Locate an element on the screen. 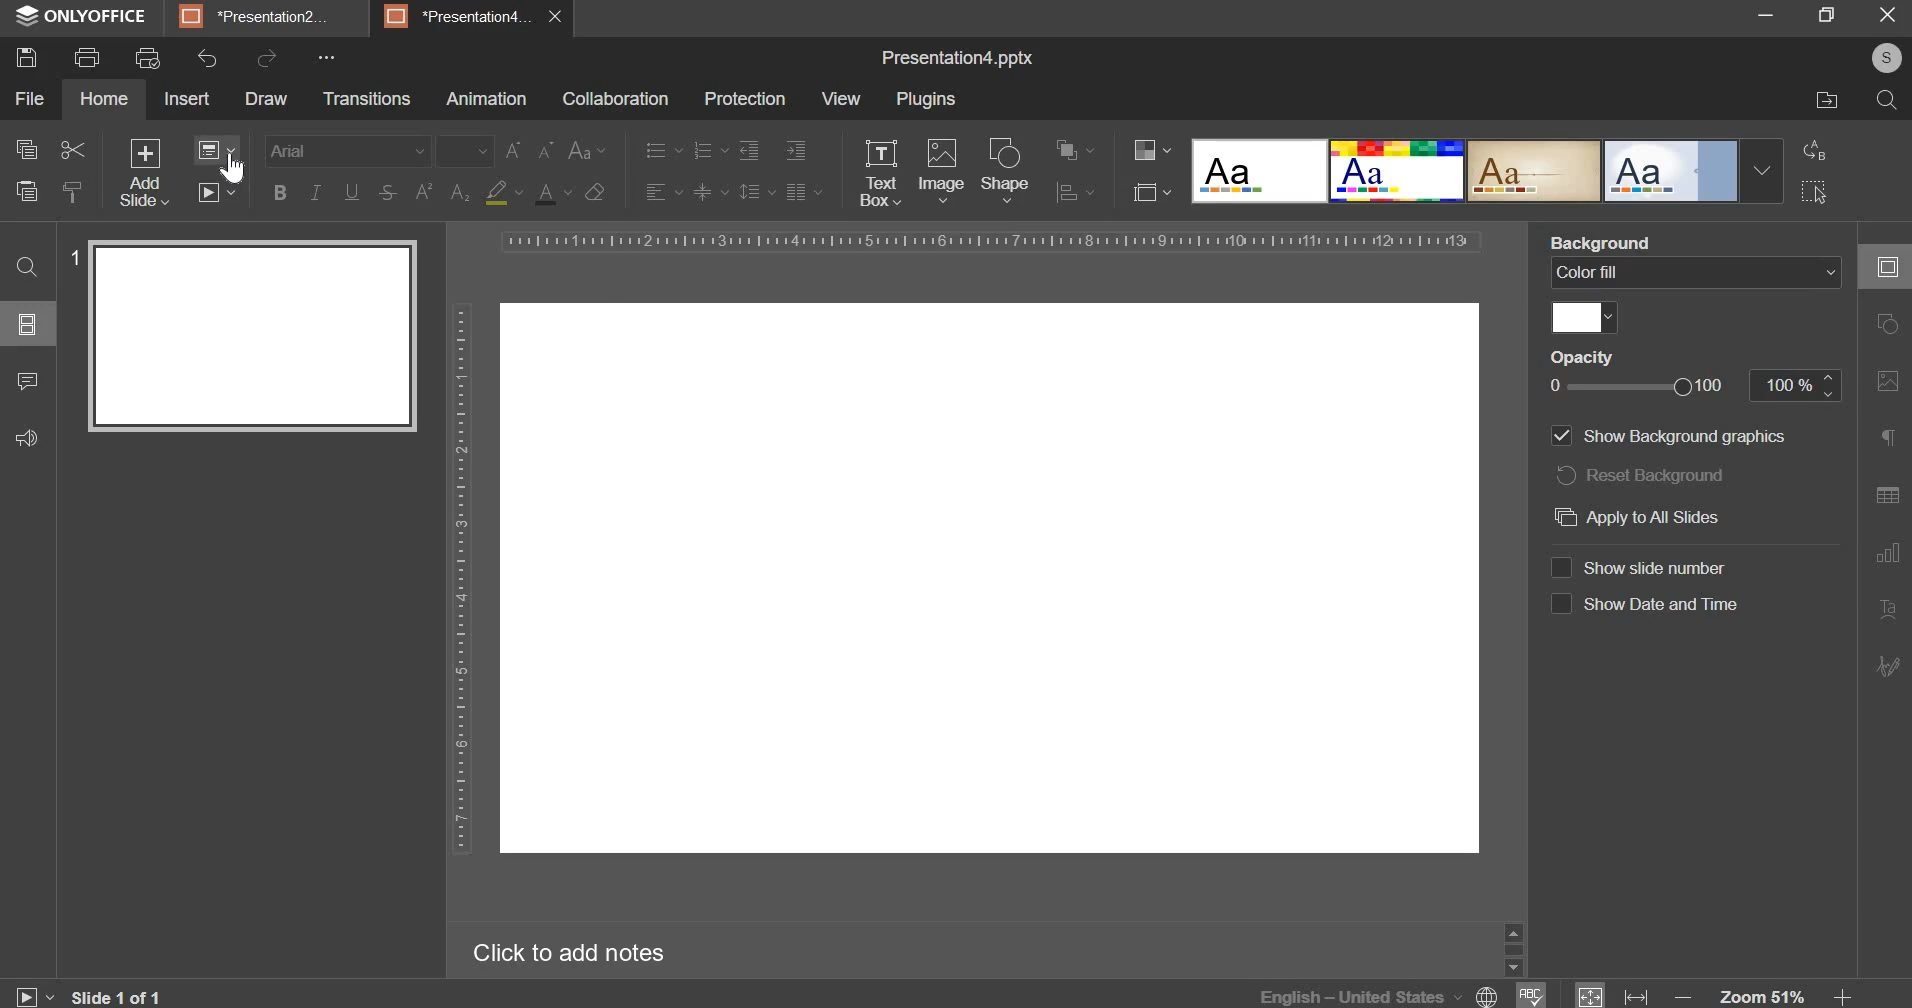 This screenshot has height=1008, width=1912. show background graphics is located at coordinates (1560, 436).